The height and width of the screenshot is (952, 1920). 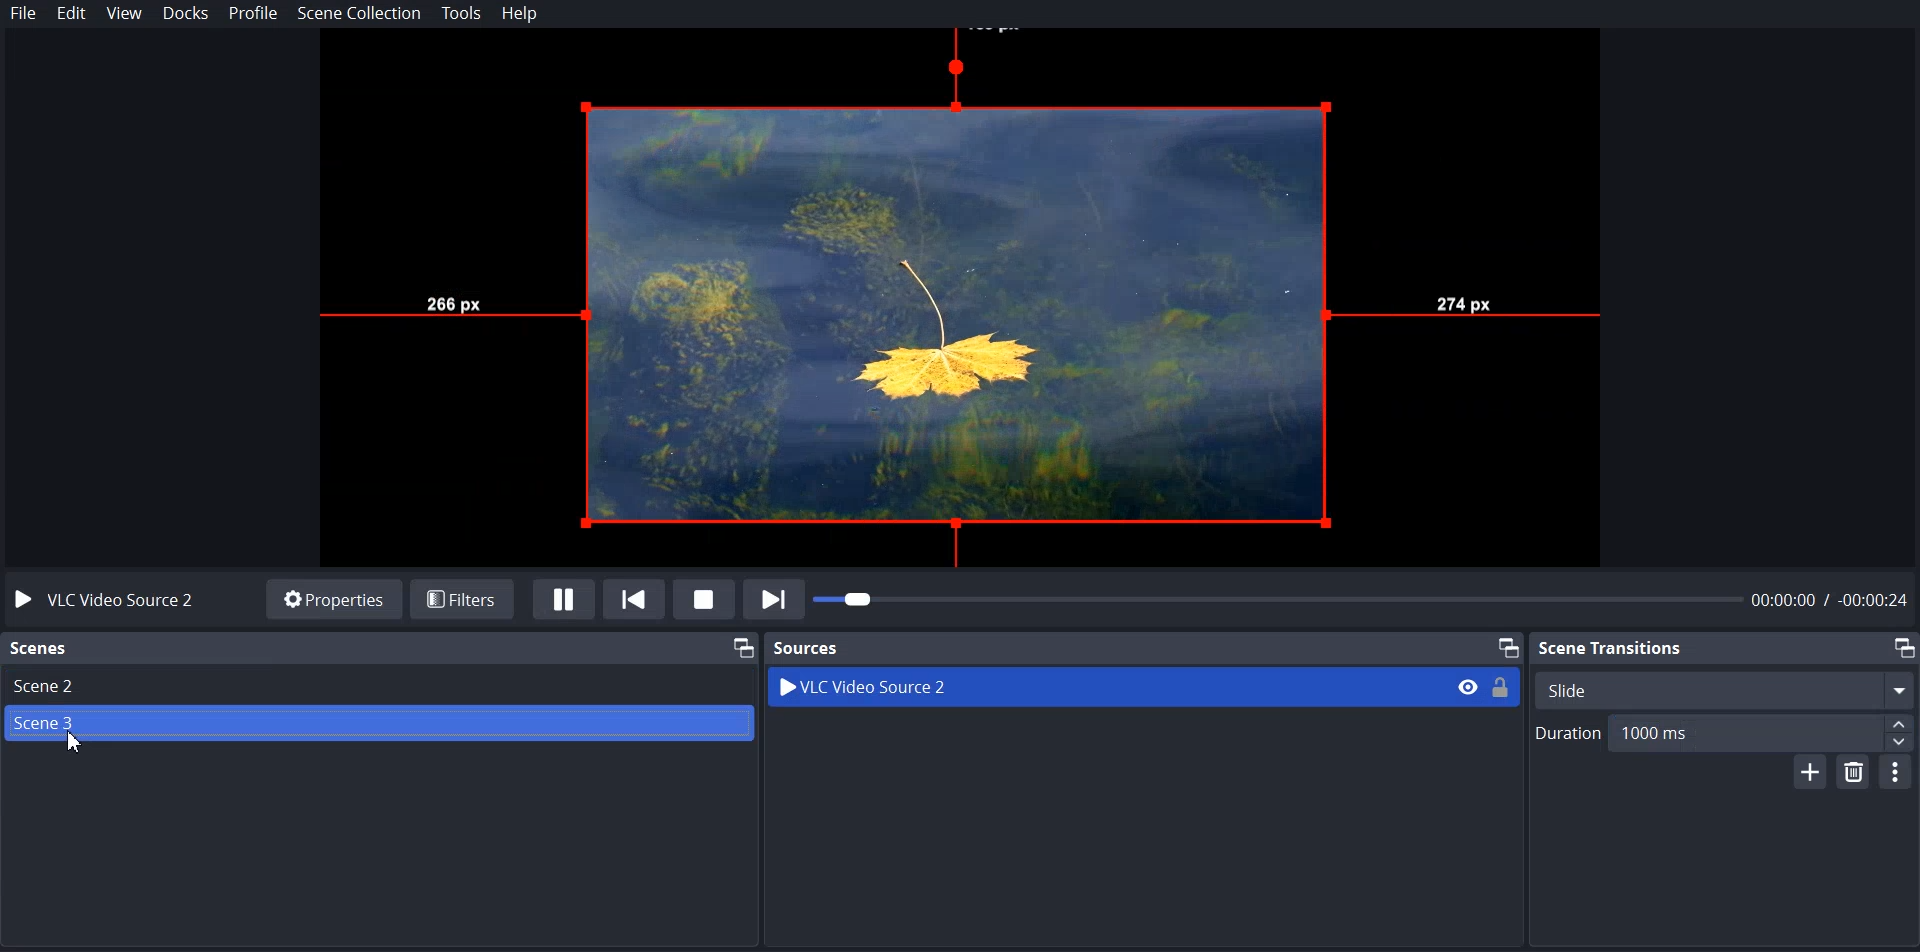 What do you see at coordinates (71, 13) in the screenshot?
I see `Edit` at bounding box center [71, 13].